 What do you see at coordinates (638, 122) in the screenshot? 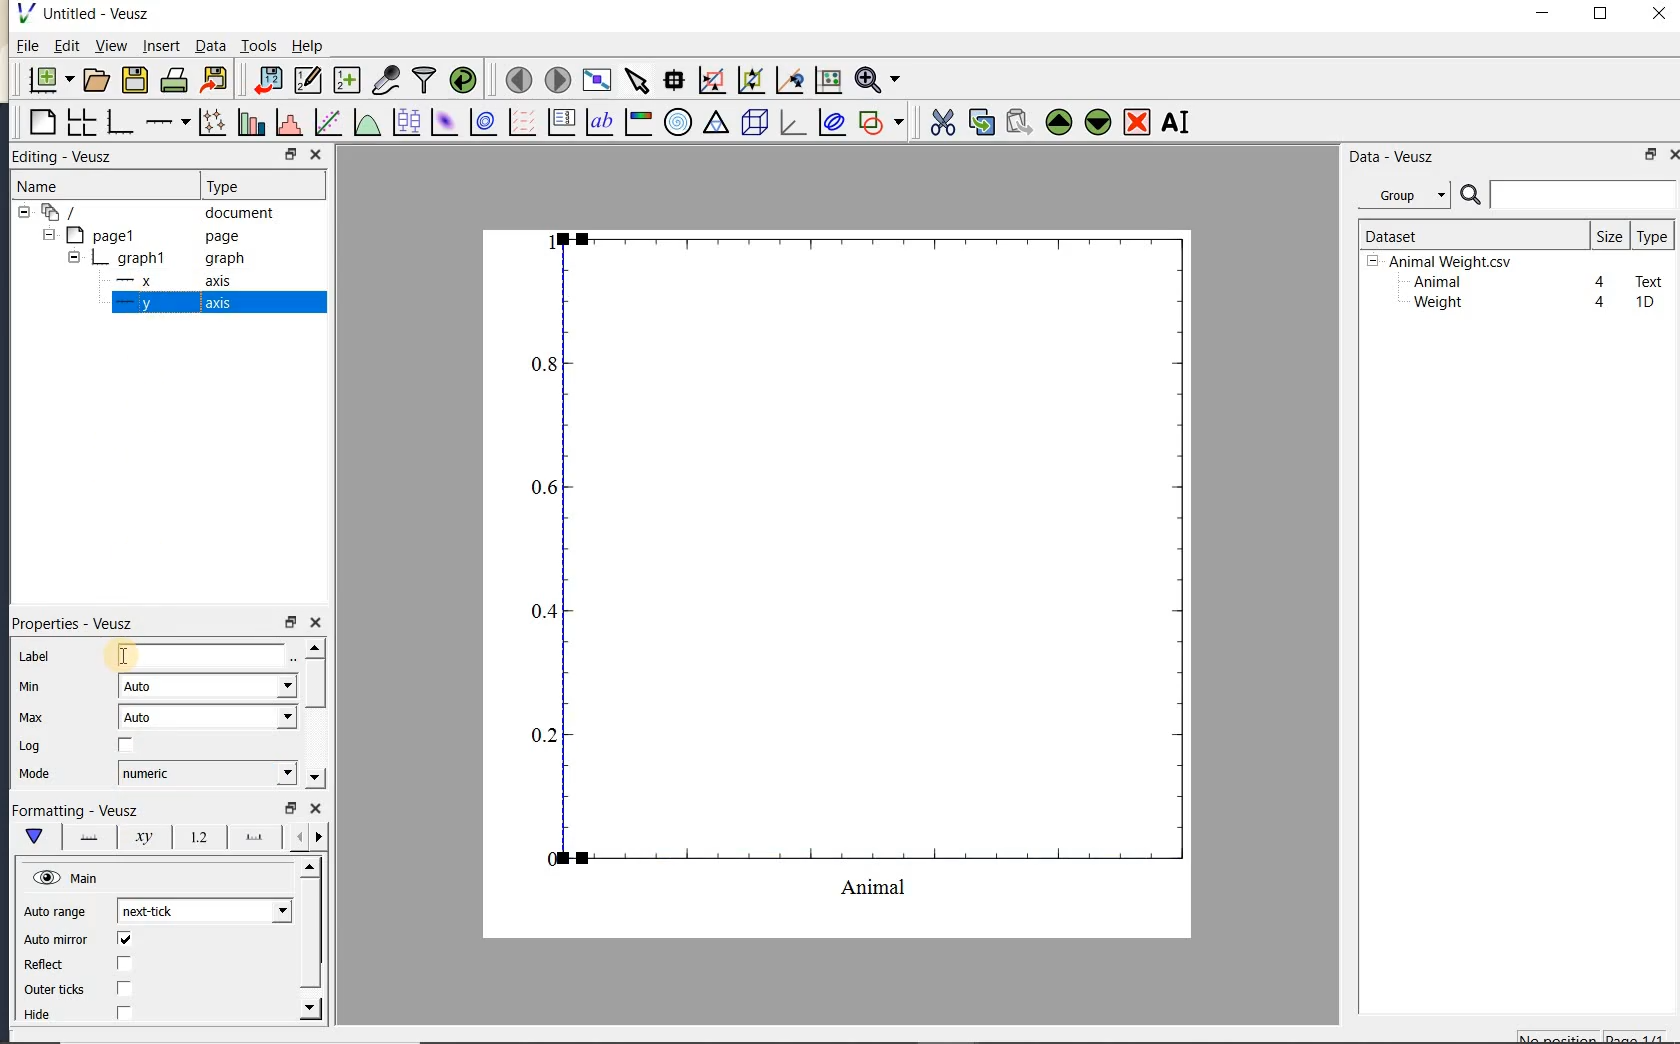
I see `image color bar` at bounding box center [638, 122].